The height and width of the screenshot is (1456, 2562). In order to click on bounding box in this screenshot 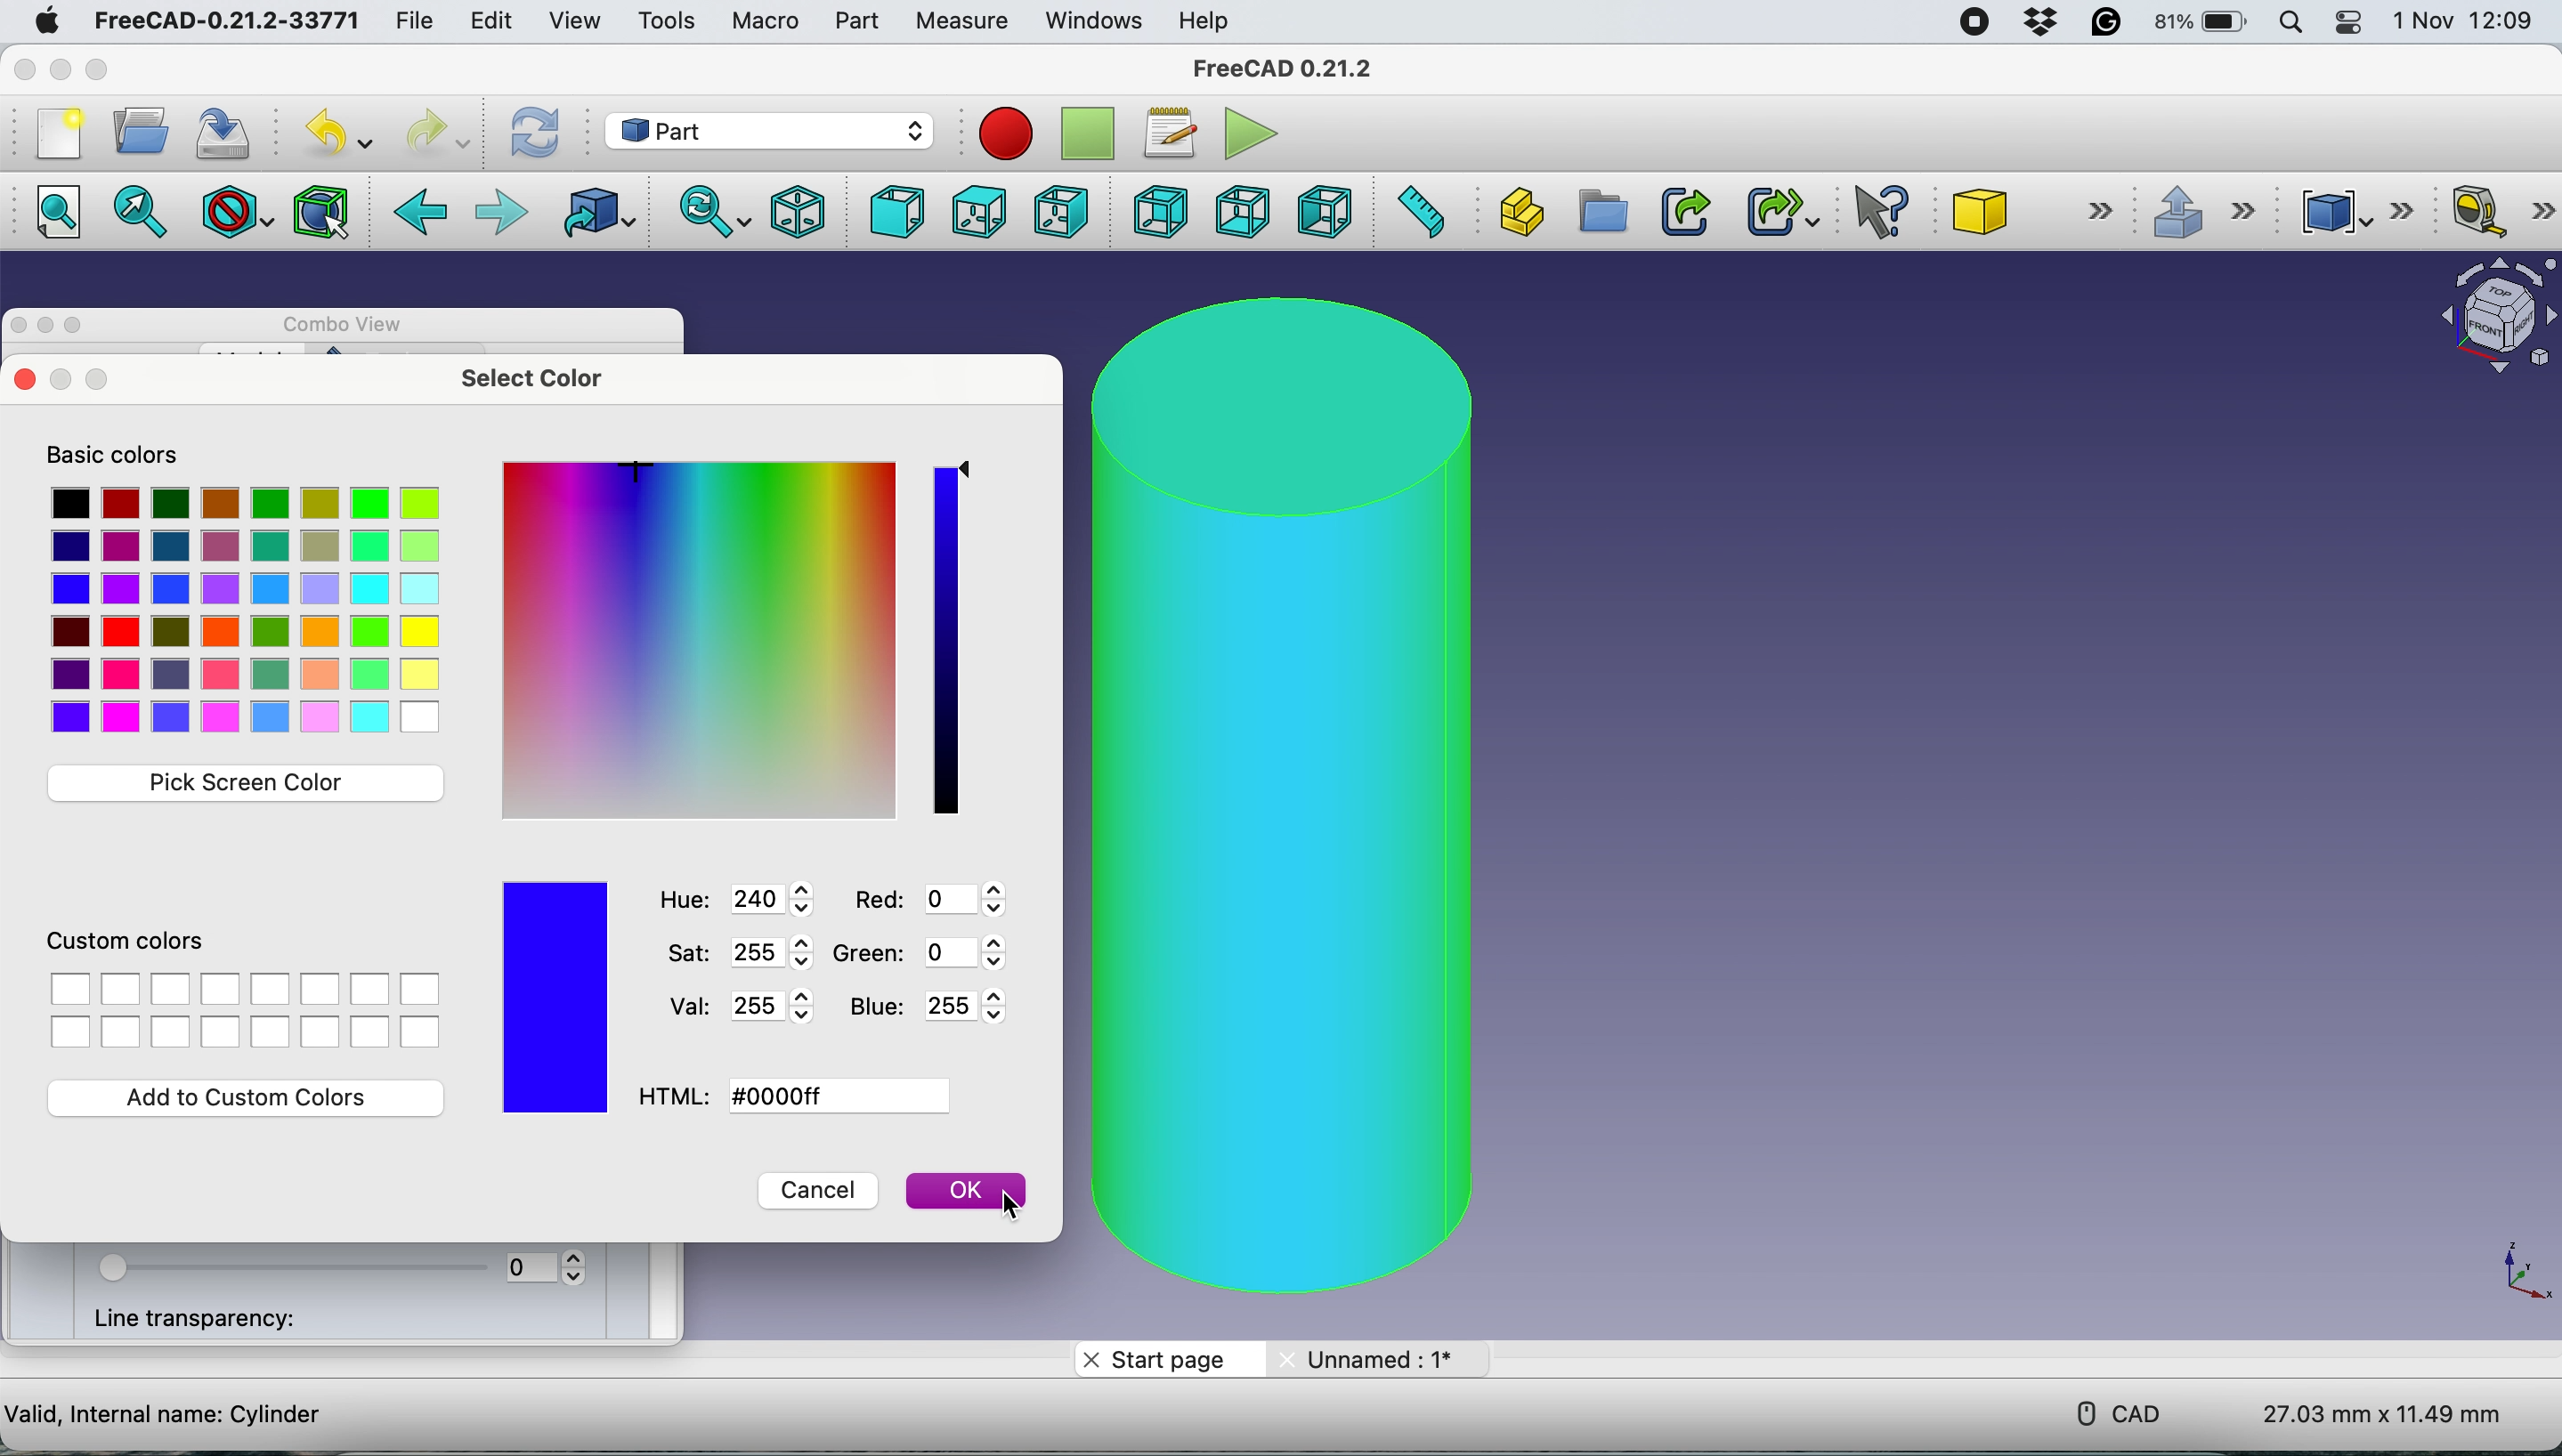, I will do `click(321, 212)`.